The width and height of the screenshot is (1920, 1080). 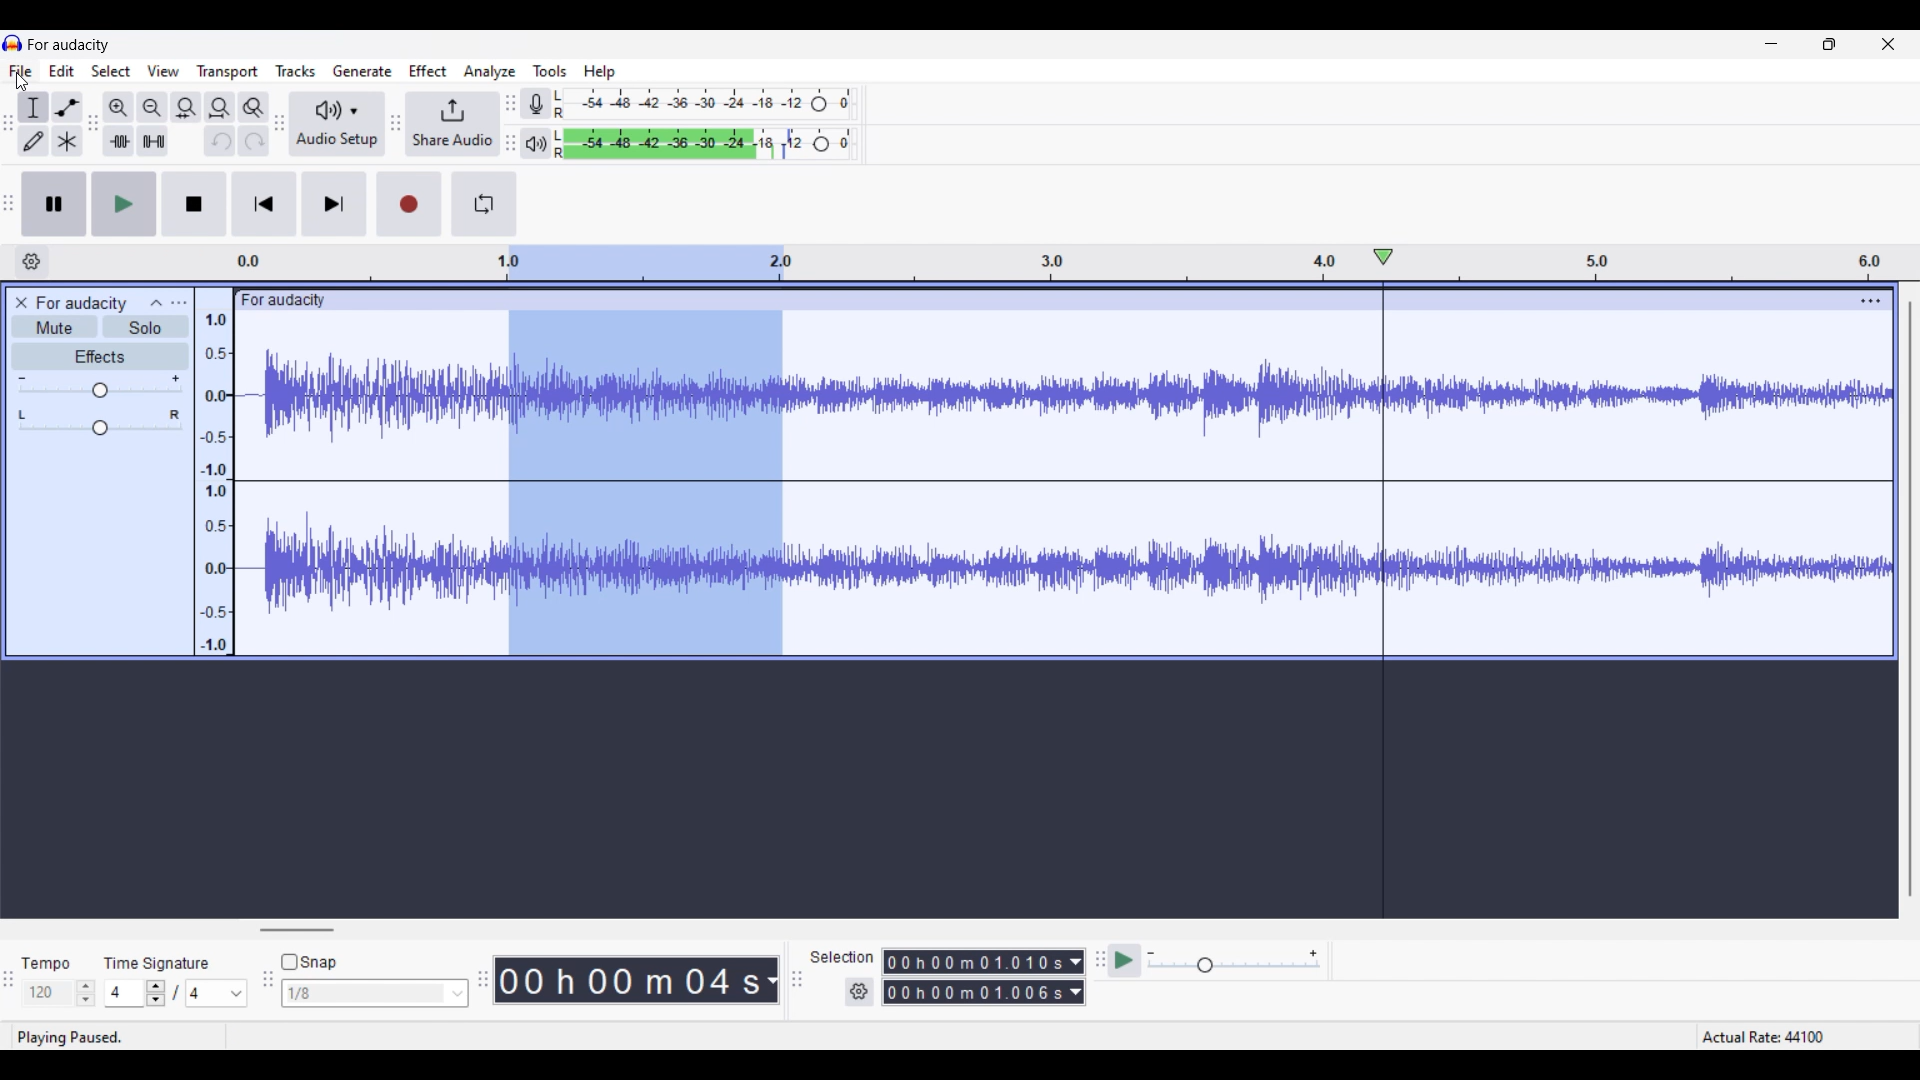 I want to click on Fit track to width, so click(x=220, y=108).